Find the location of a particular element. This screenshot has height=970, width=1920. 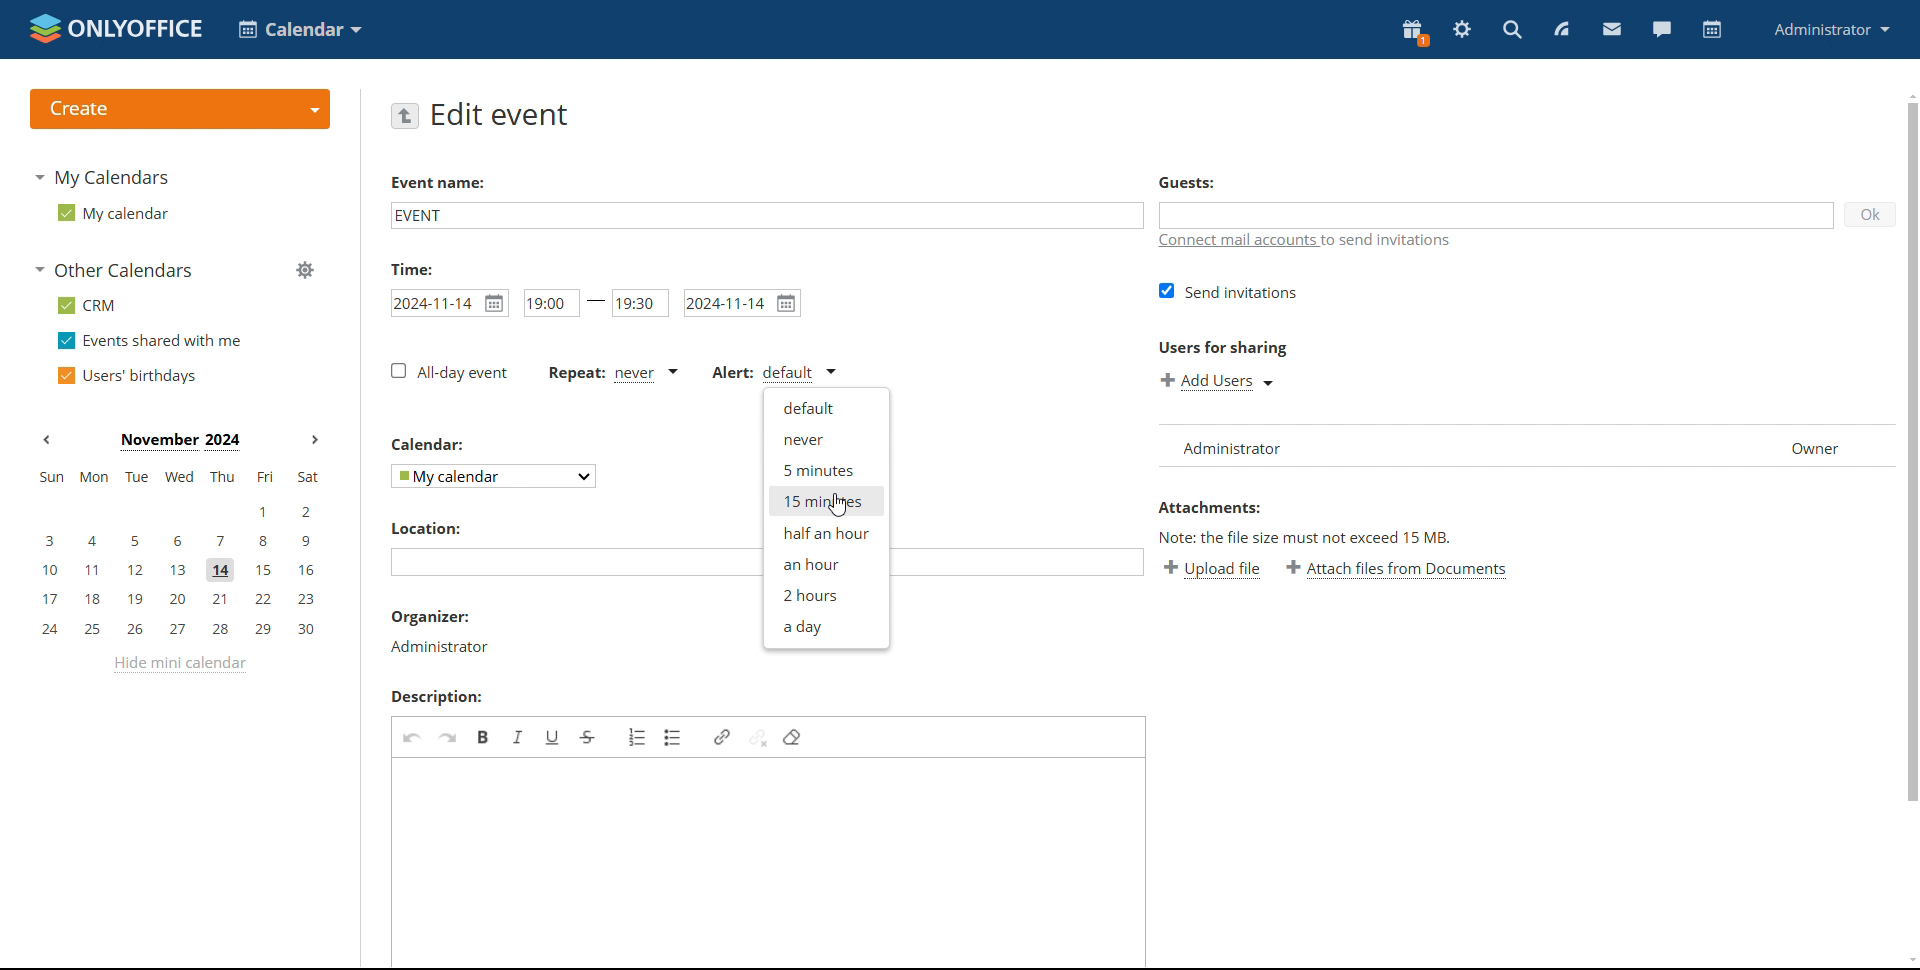

create is located at coordinates (179, 109).